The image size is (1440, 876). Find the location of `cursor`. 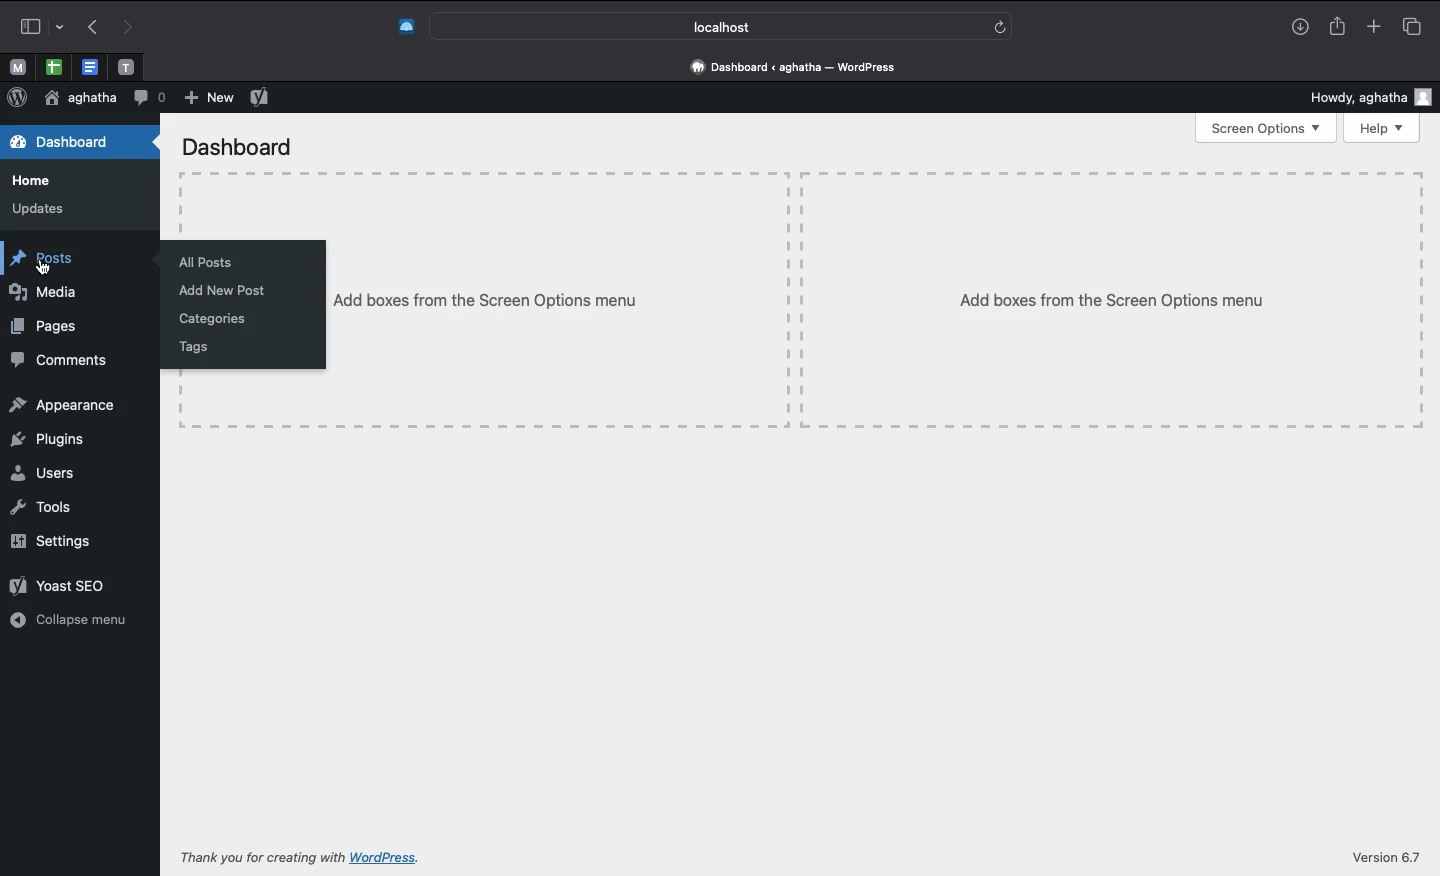

cursor is located at coordinates (45, 272).